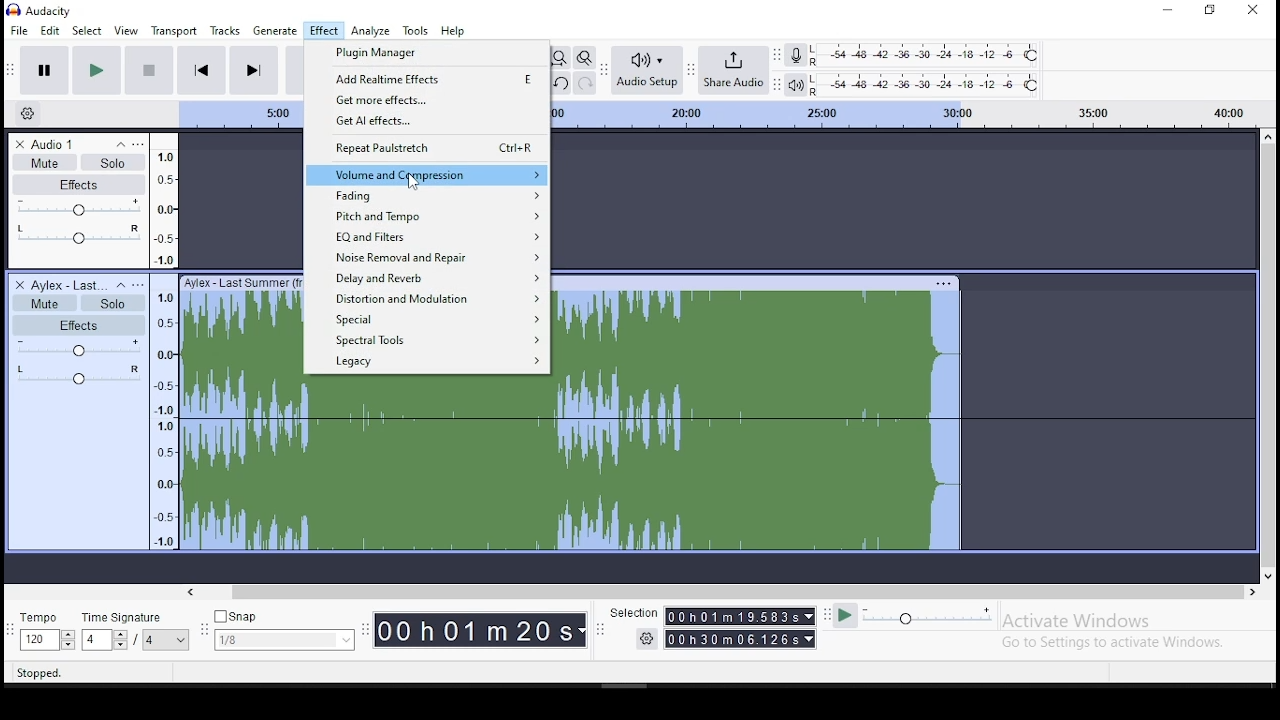  What do you see at coordinates (795, 85) in the screenshot?
I see `playback meter` at bounding box center [795, 85].